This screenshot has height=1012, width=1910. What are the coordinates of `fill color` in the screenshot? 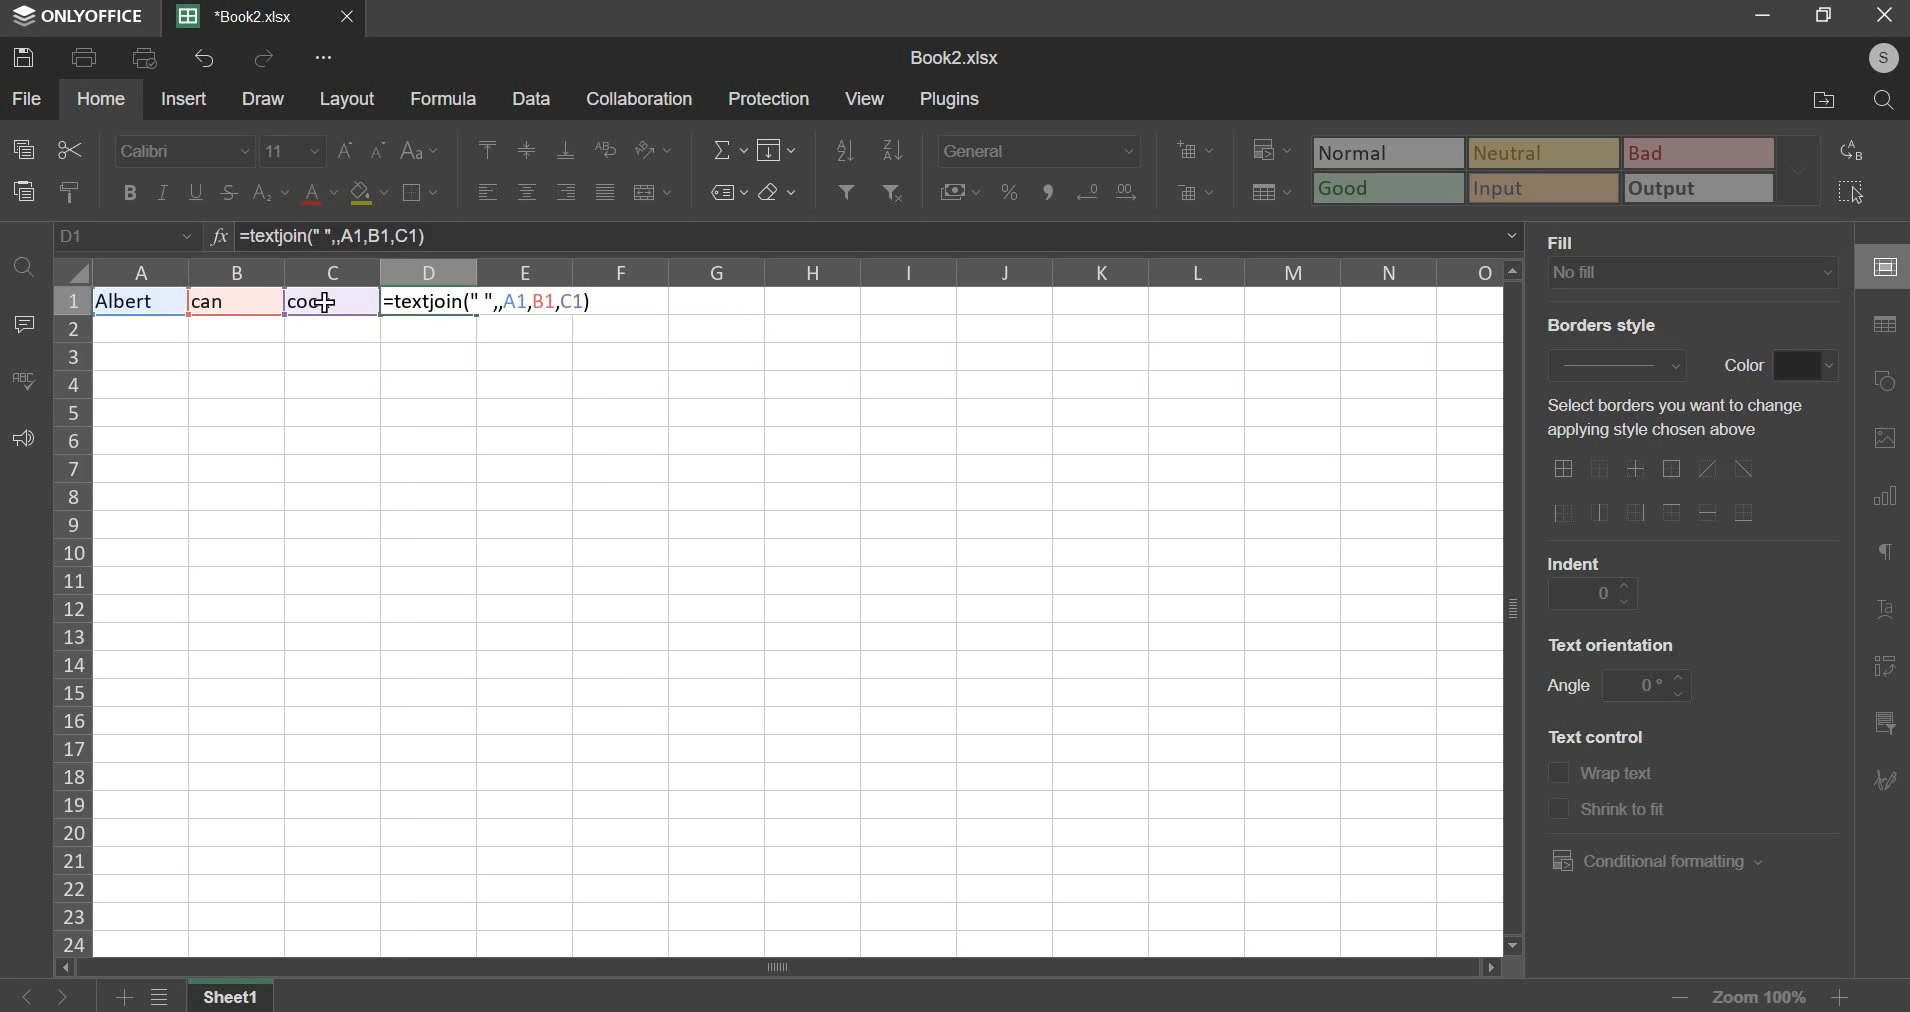 It's located at (368, 194).